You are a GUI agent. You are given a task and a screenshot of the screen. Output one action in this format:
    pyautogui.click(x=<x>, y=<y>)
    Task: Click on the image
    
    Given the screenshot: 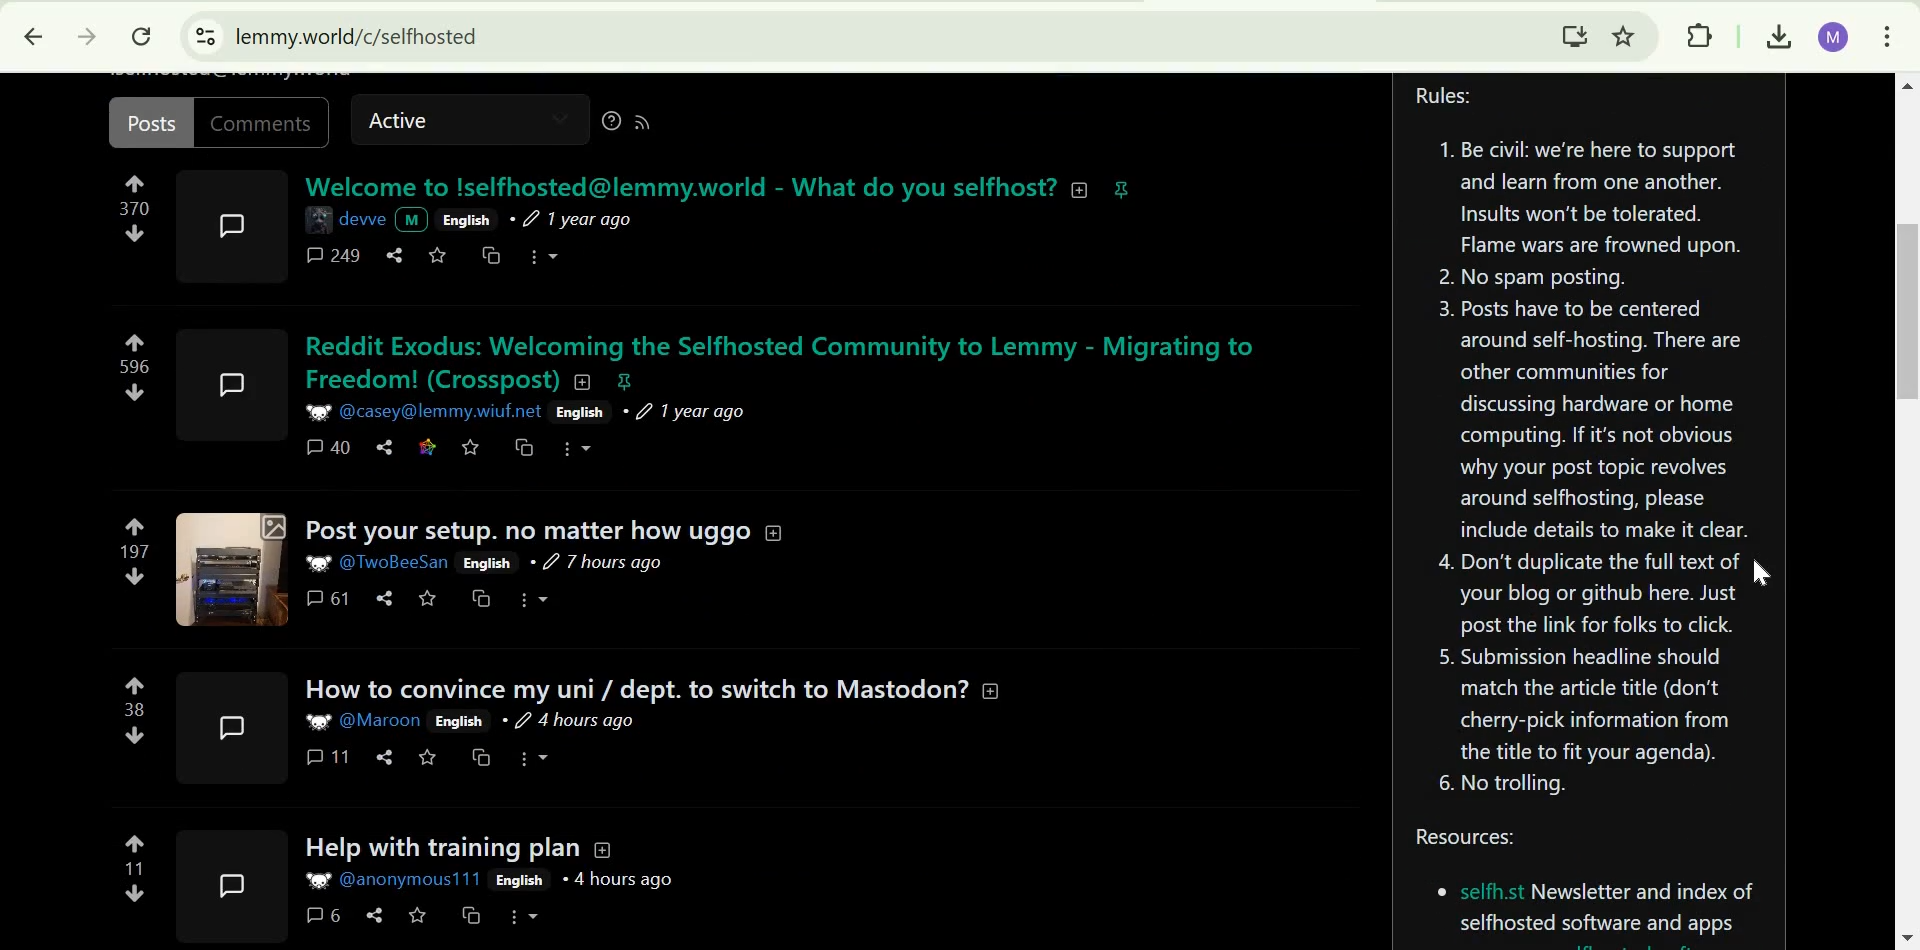 What is the action you would take?
    pyautogui.click(x=315, y=882)
    